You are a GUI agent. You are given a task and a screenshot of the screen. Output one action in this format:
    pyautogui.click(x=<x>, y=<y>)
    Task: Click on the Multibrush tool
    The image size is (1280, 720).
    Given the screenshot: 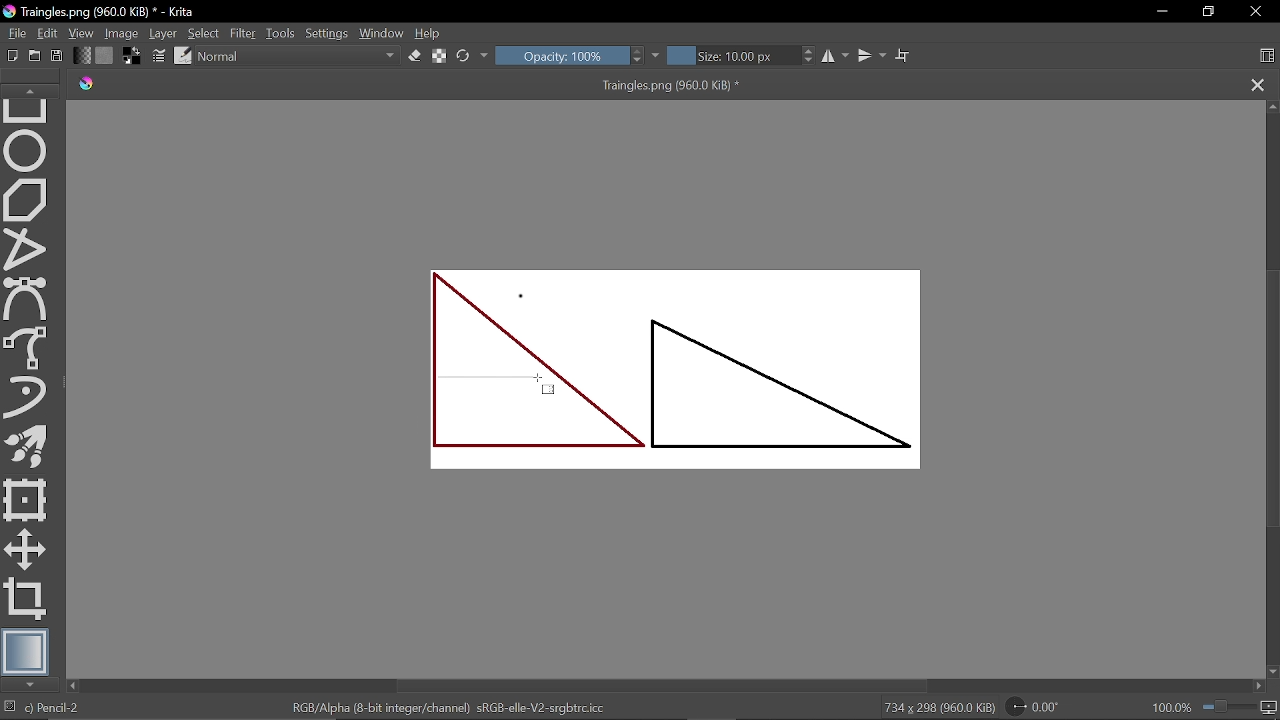 What is the action you would take?
    pyautogui.click(x=26, y=445)
    